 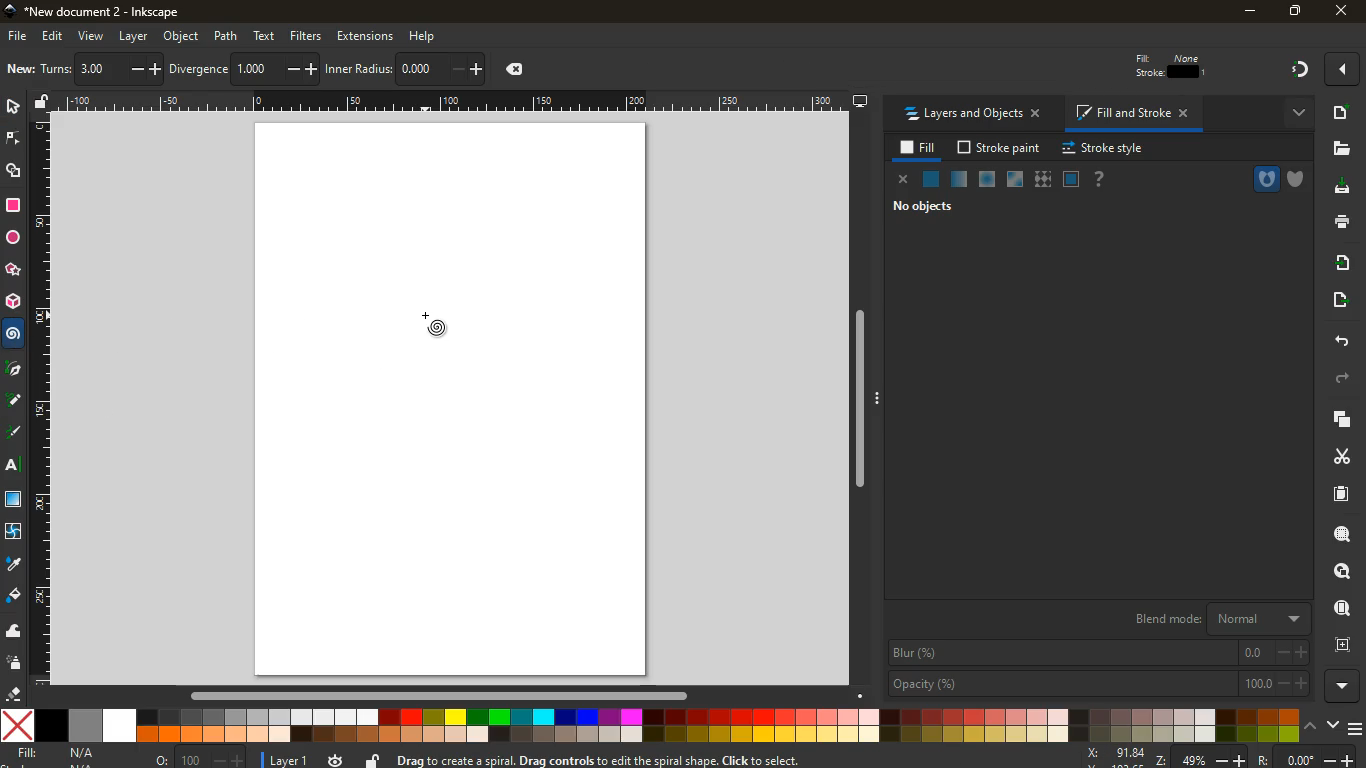 What do you see at coordinates (1042, 179) in the screenshot?
I see `texture` at bounding box center [1042, 179].